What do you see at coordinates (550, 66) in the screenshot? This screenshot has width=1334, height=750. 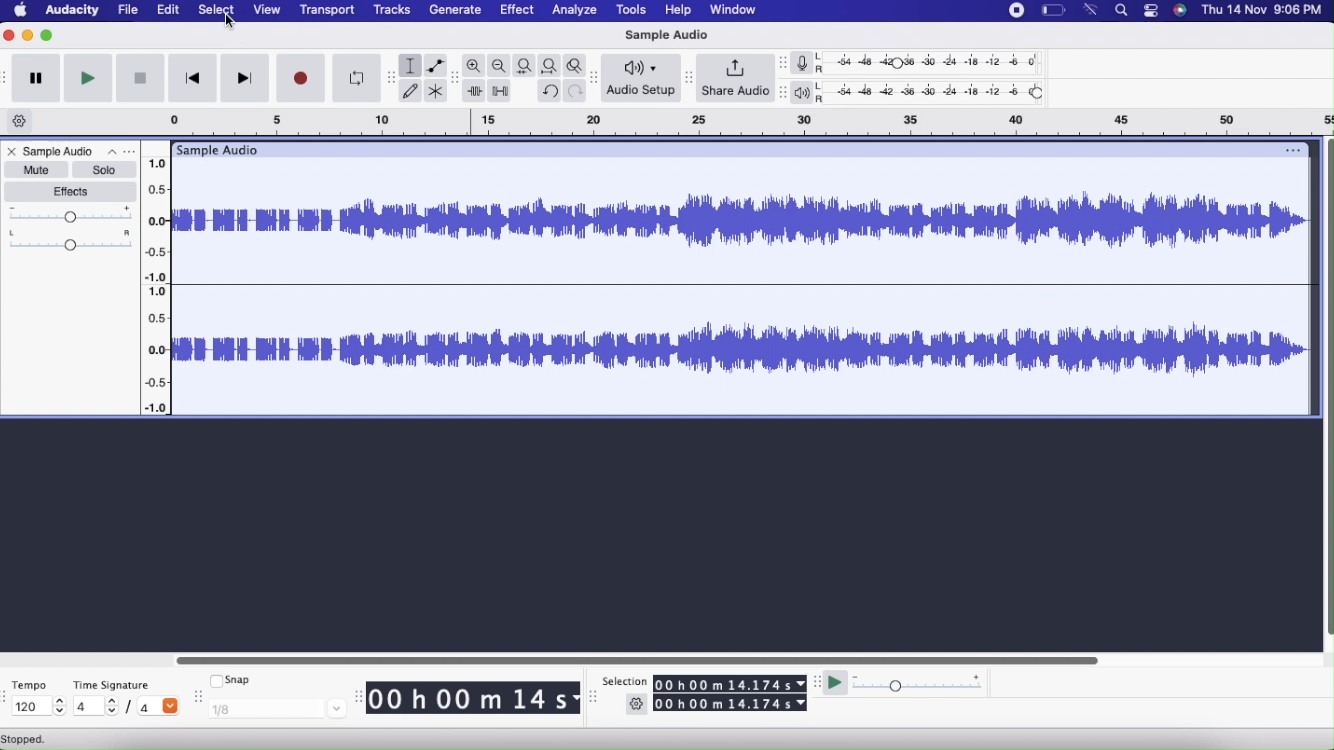 I see `Fit project to width` at bounding box center [550, 66].